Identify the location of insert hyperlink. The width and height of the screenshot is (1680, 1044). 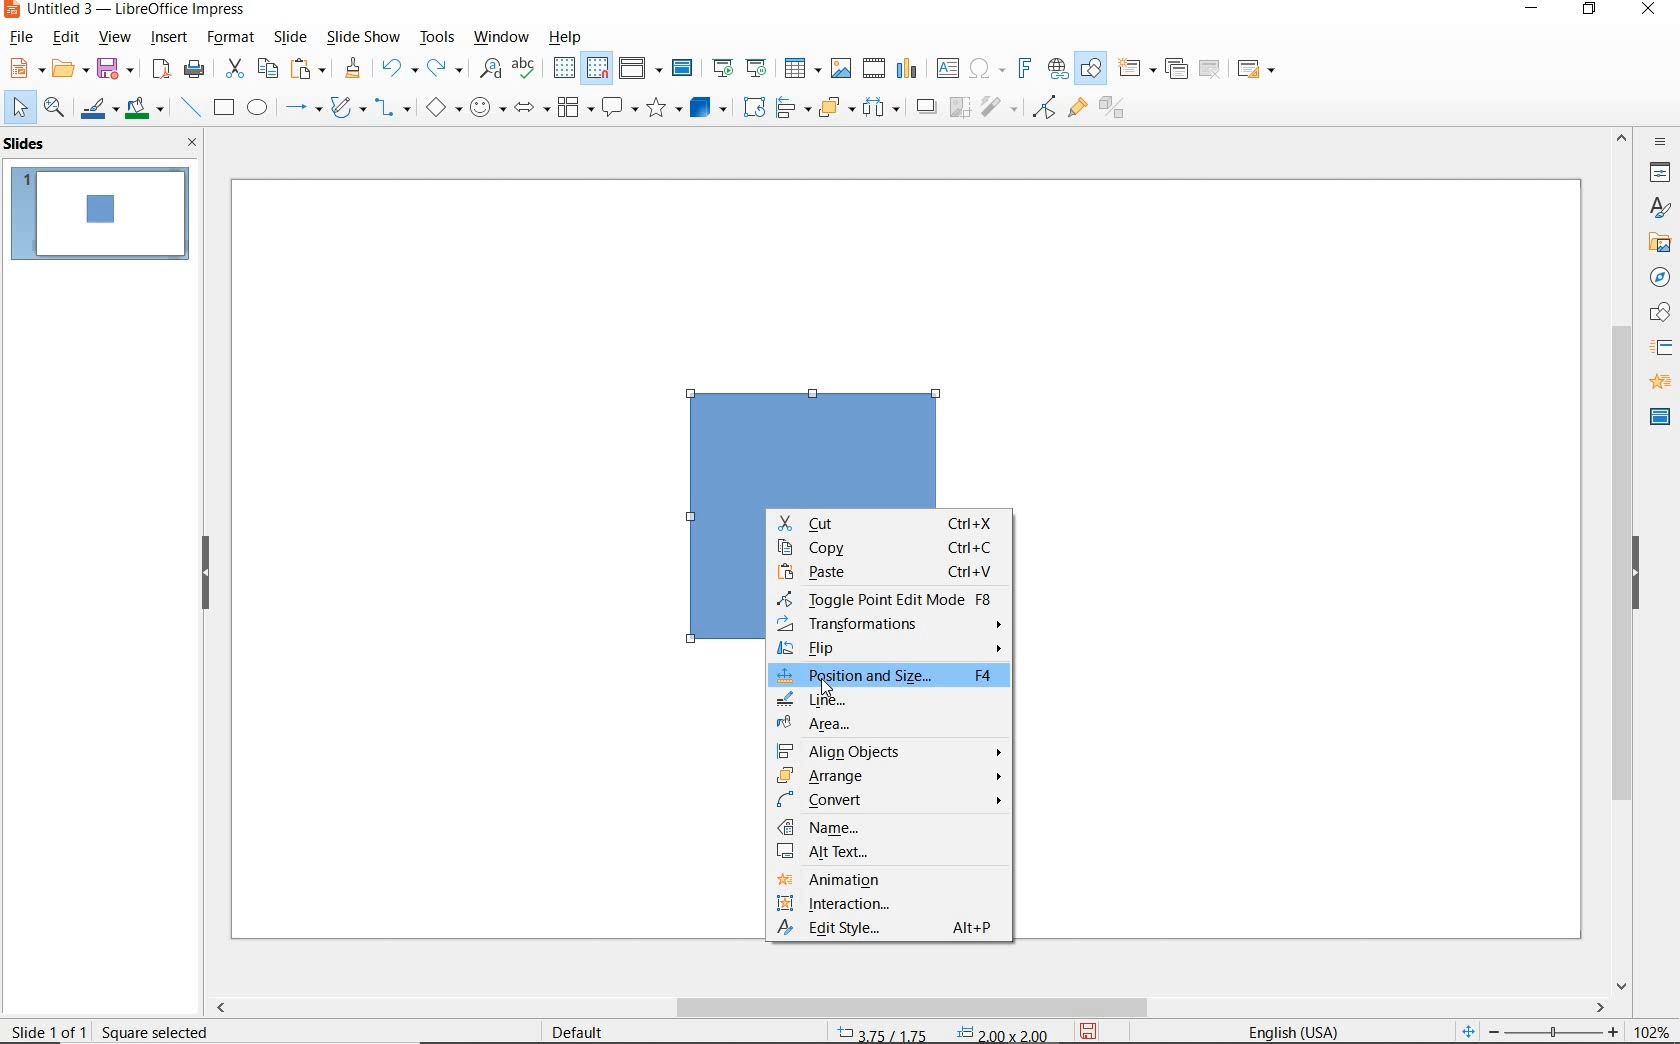
(1056, 67).